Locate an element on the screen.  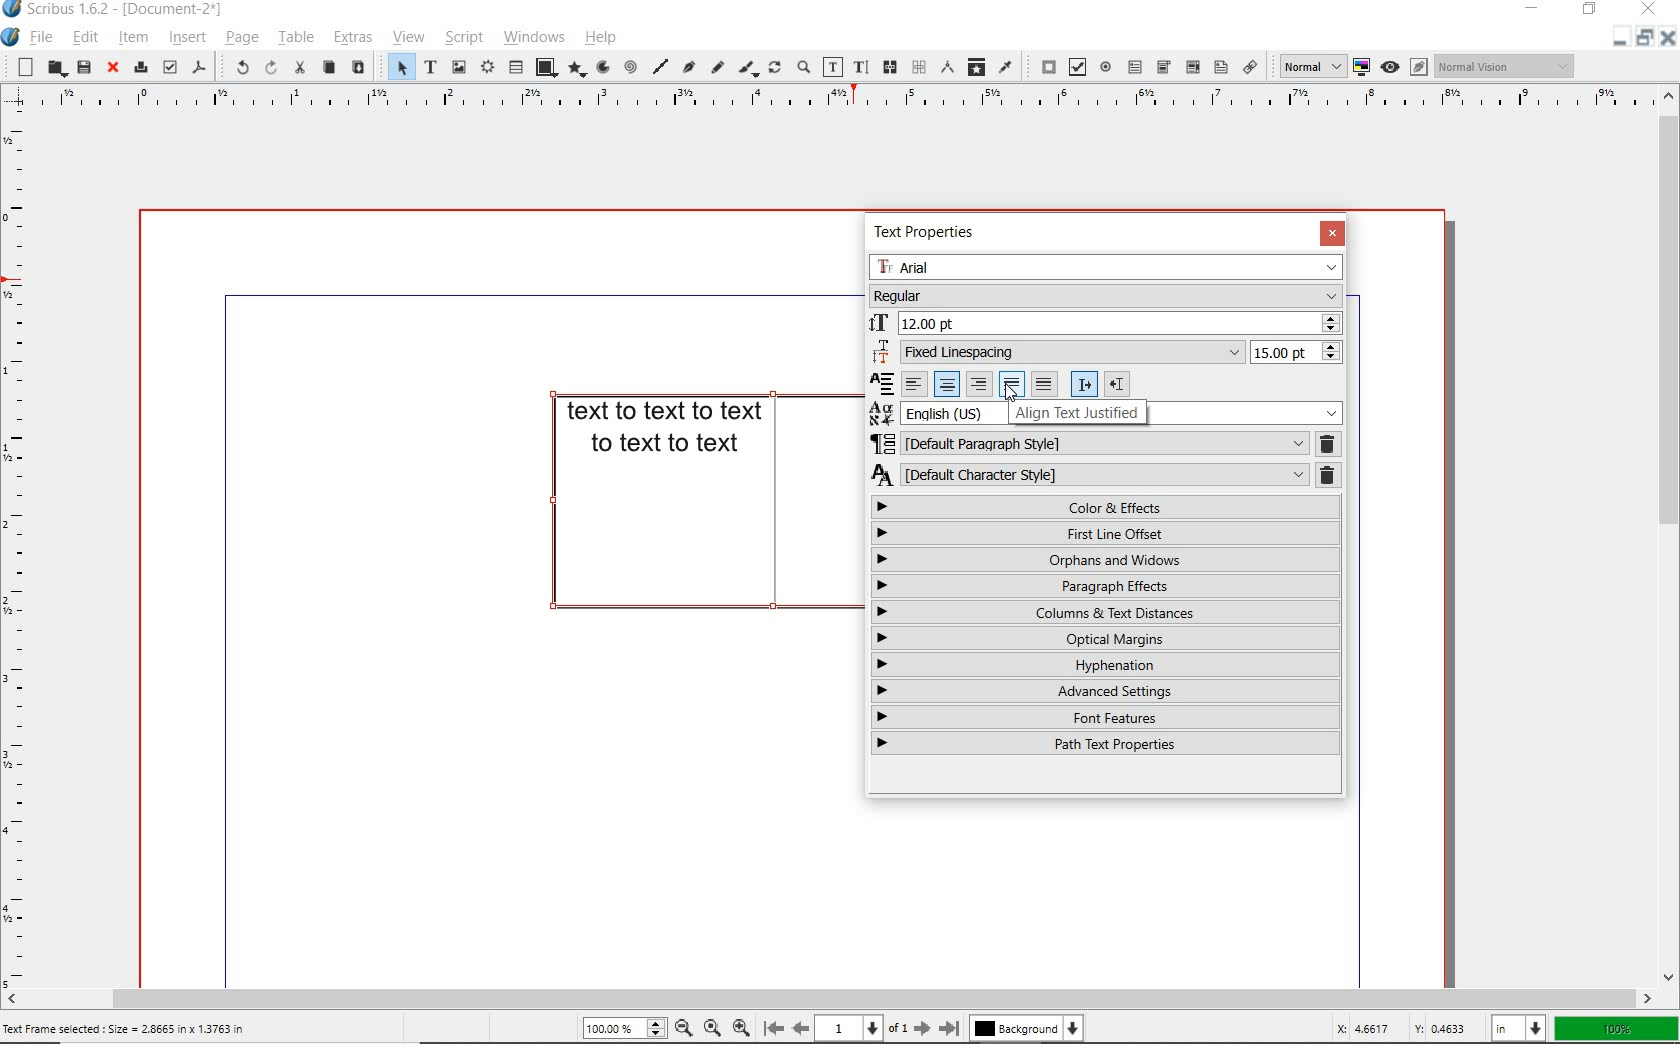
freehand line is located at coordinates (715, 66).